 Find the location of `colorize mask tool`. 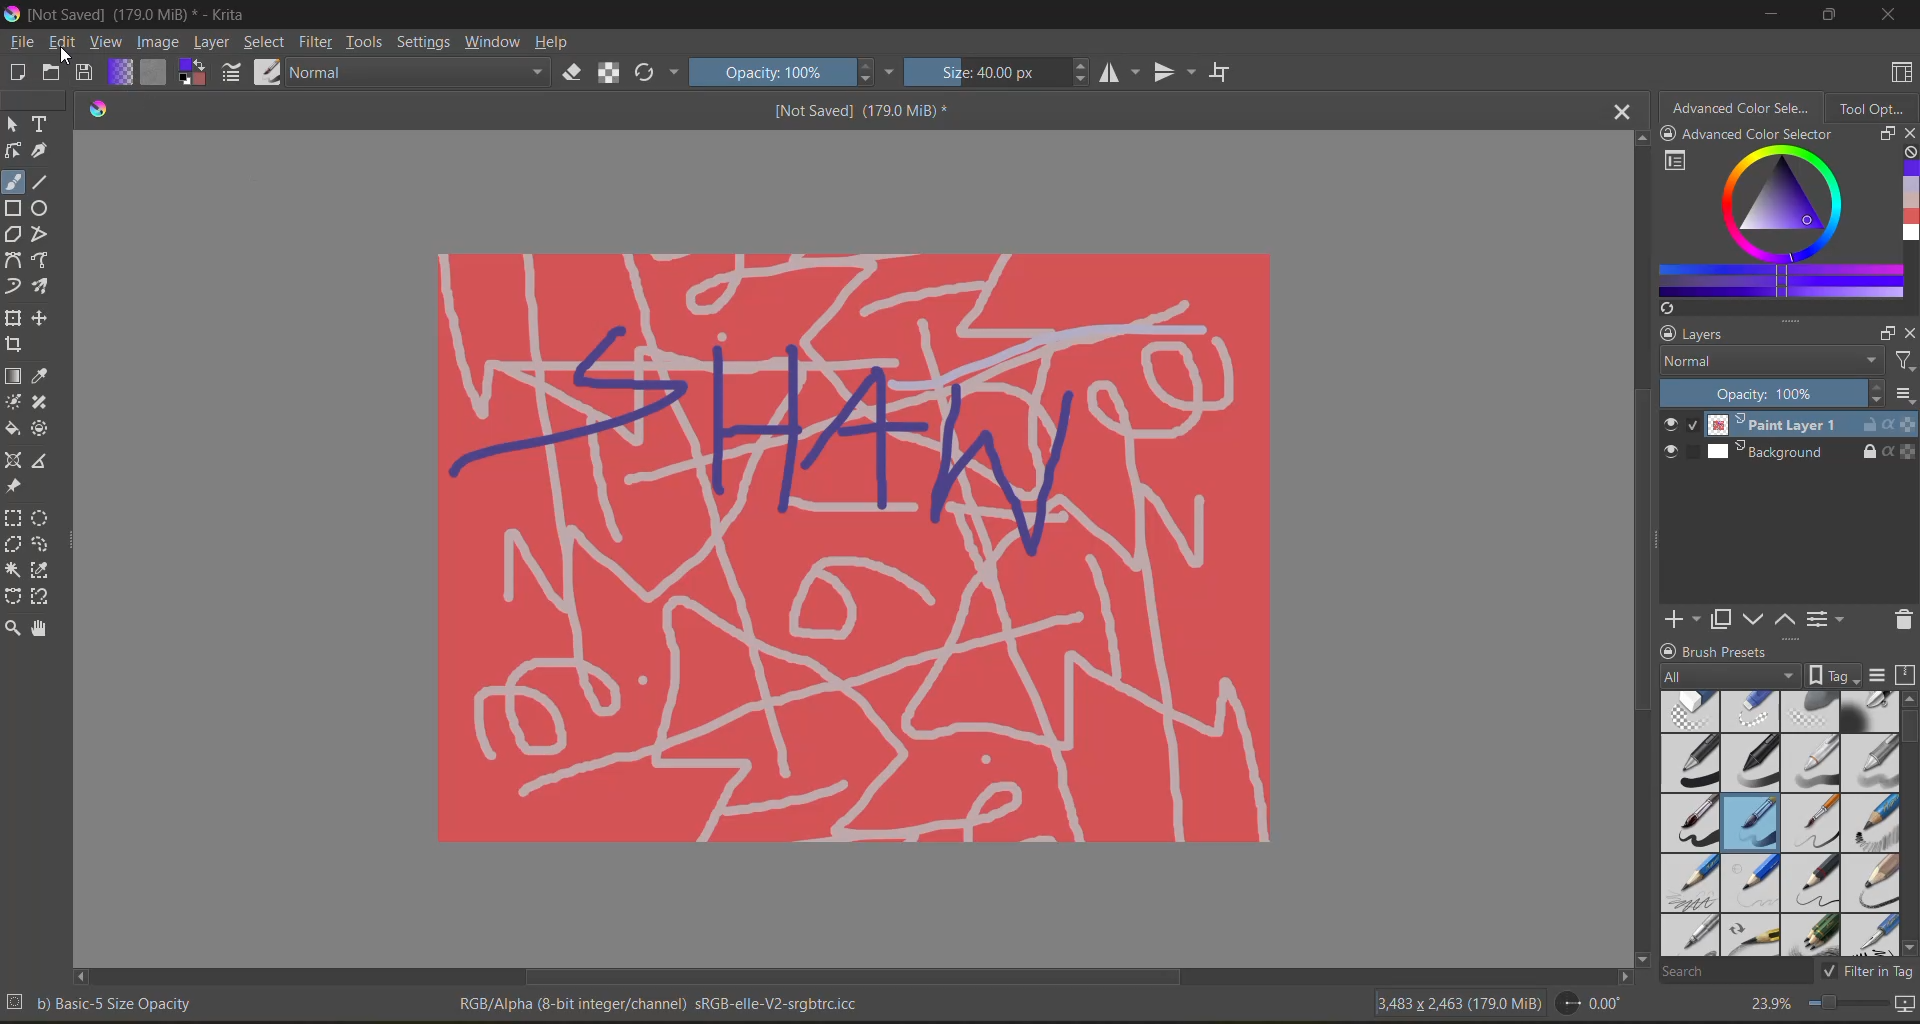

colorize mask tool is located at coordinates (14, 402).